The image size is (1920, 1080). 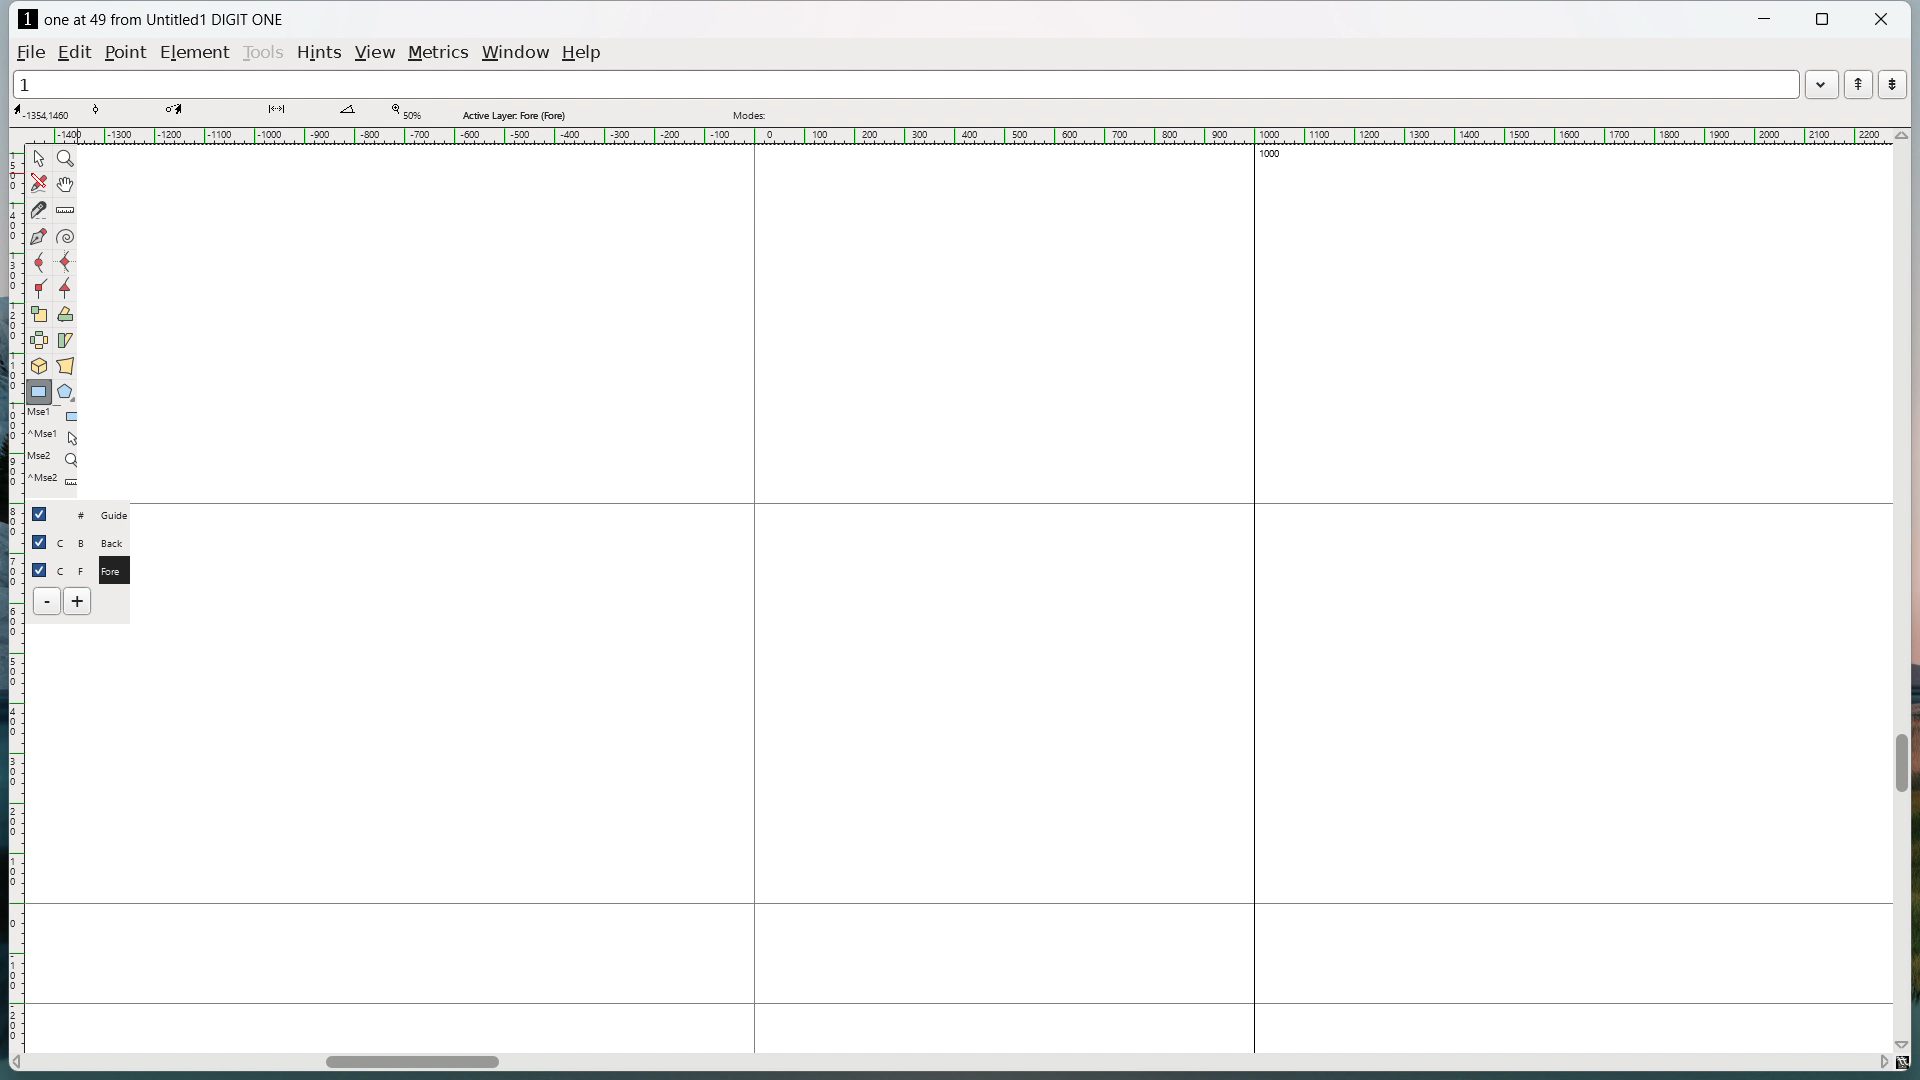 What do you see at coordinates (956, 135) in the screenshot?
I see `horizontal ruler` at bounding box center [956, 135].